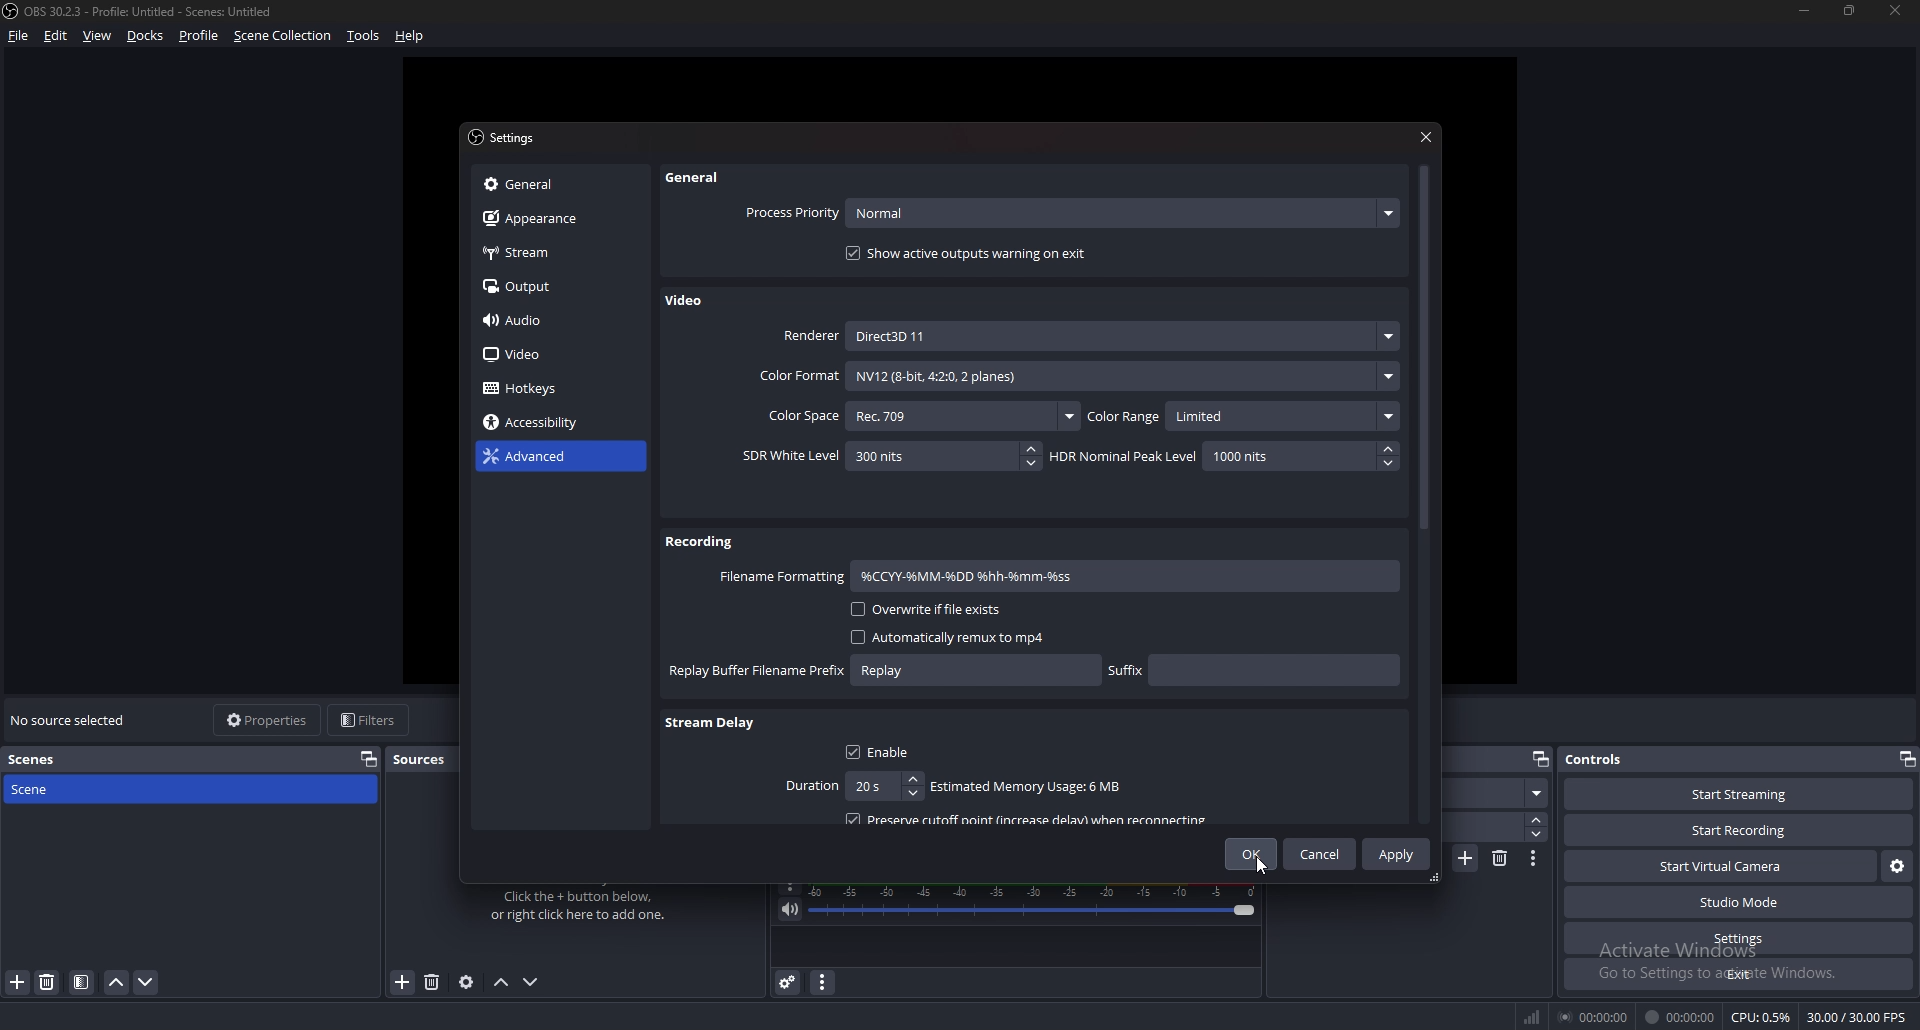  Describe the element at coordinates (532, 982) in the screenshot. I see `move sources down` at that location.